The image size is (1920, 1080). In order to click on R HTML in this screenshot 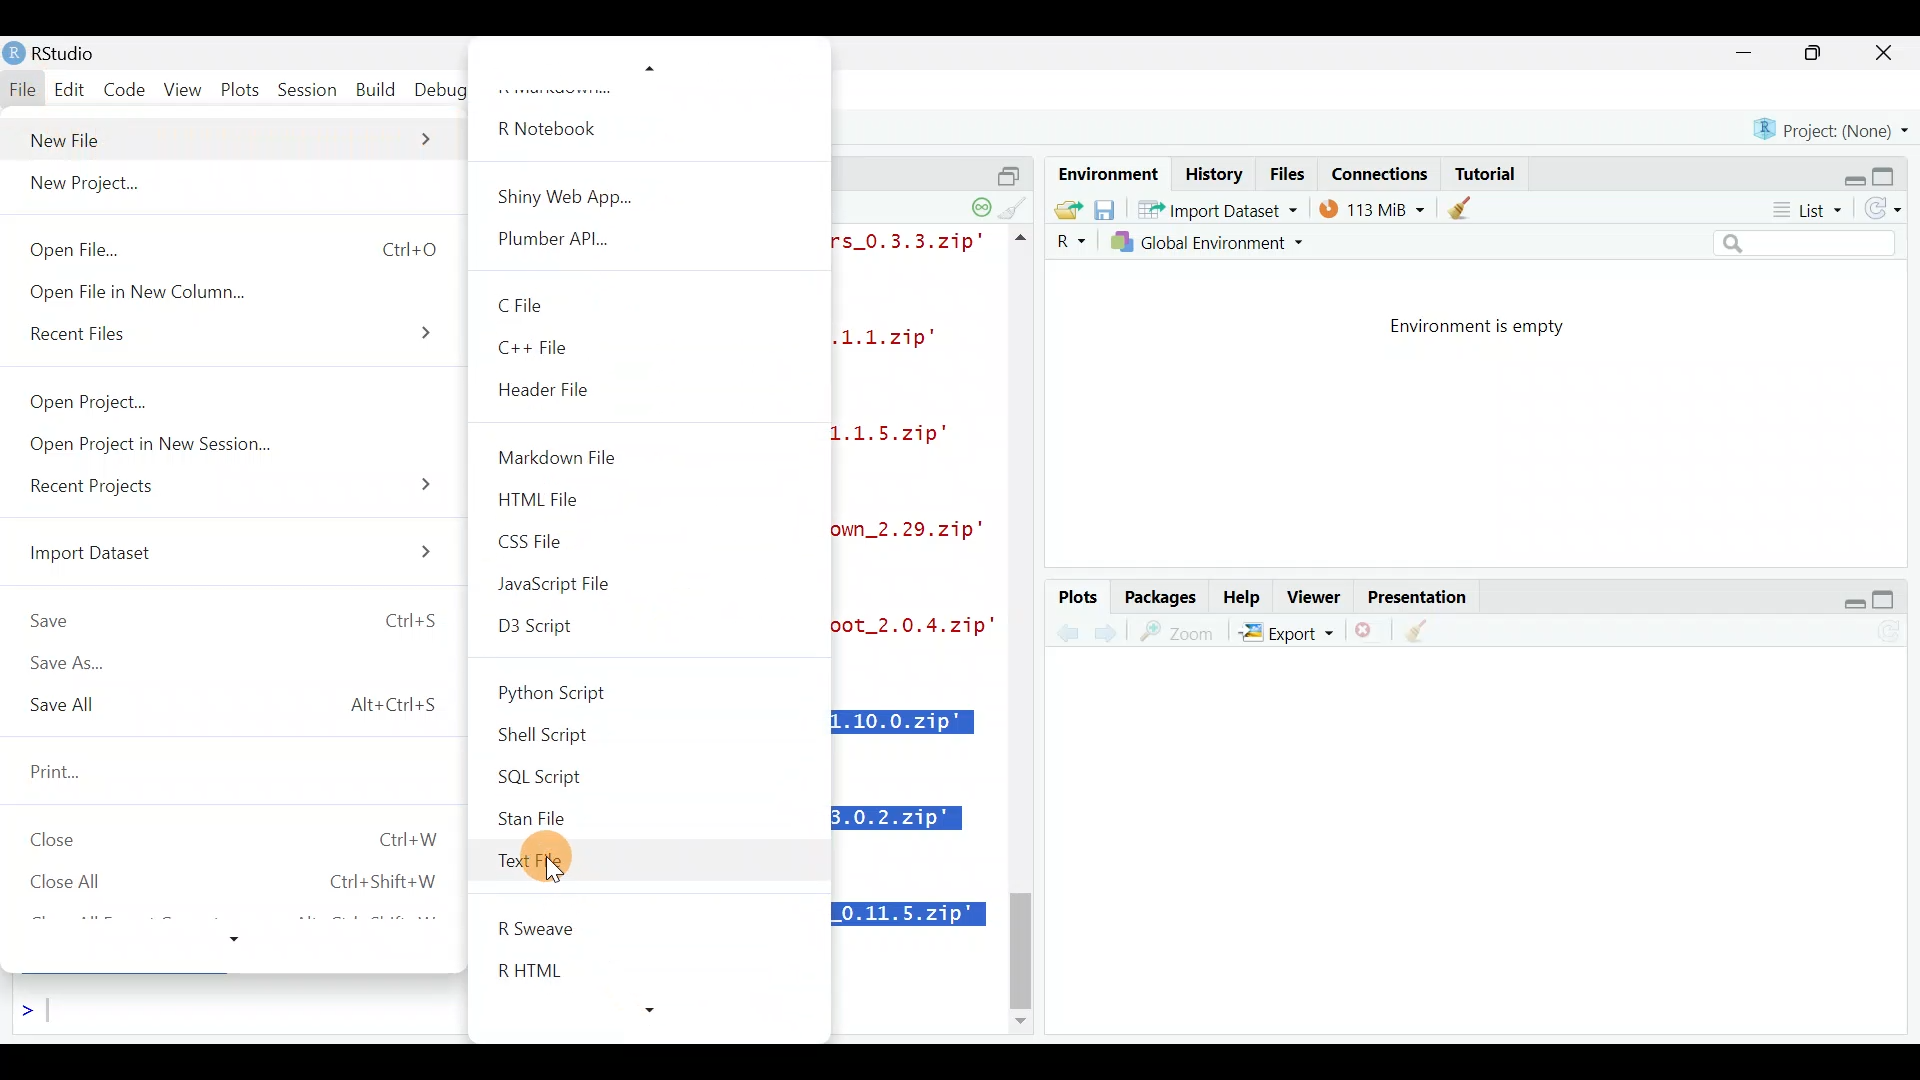, I will do `click(529, 974)`.